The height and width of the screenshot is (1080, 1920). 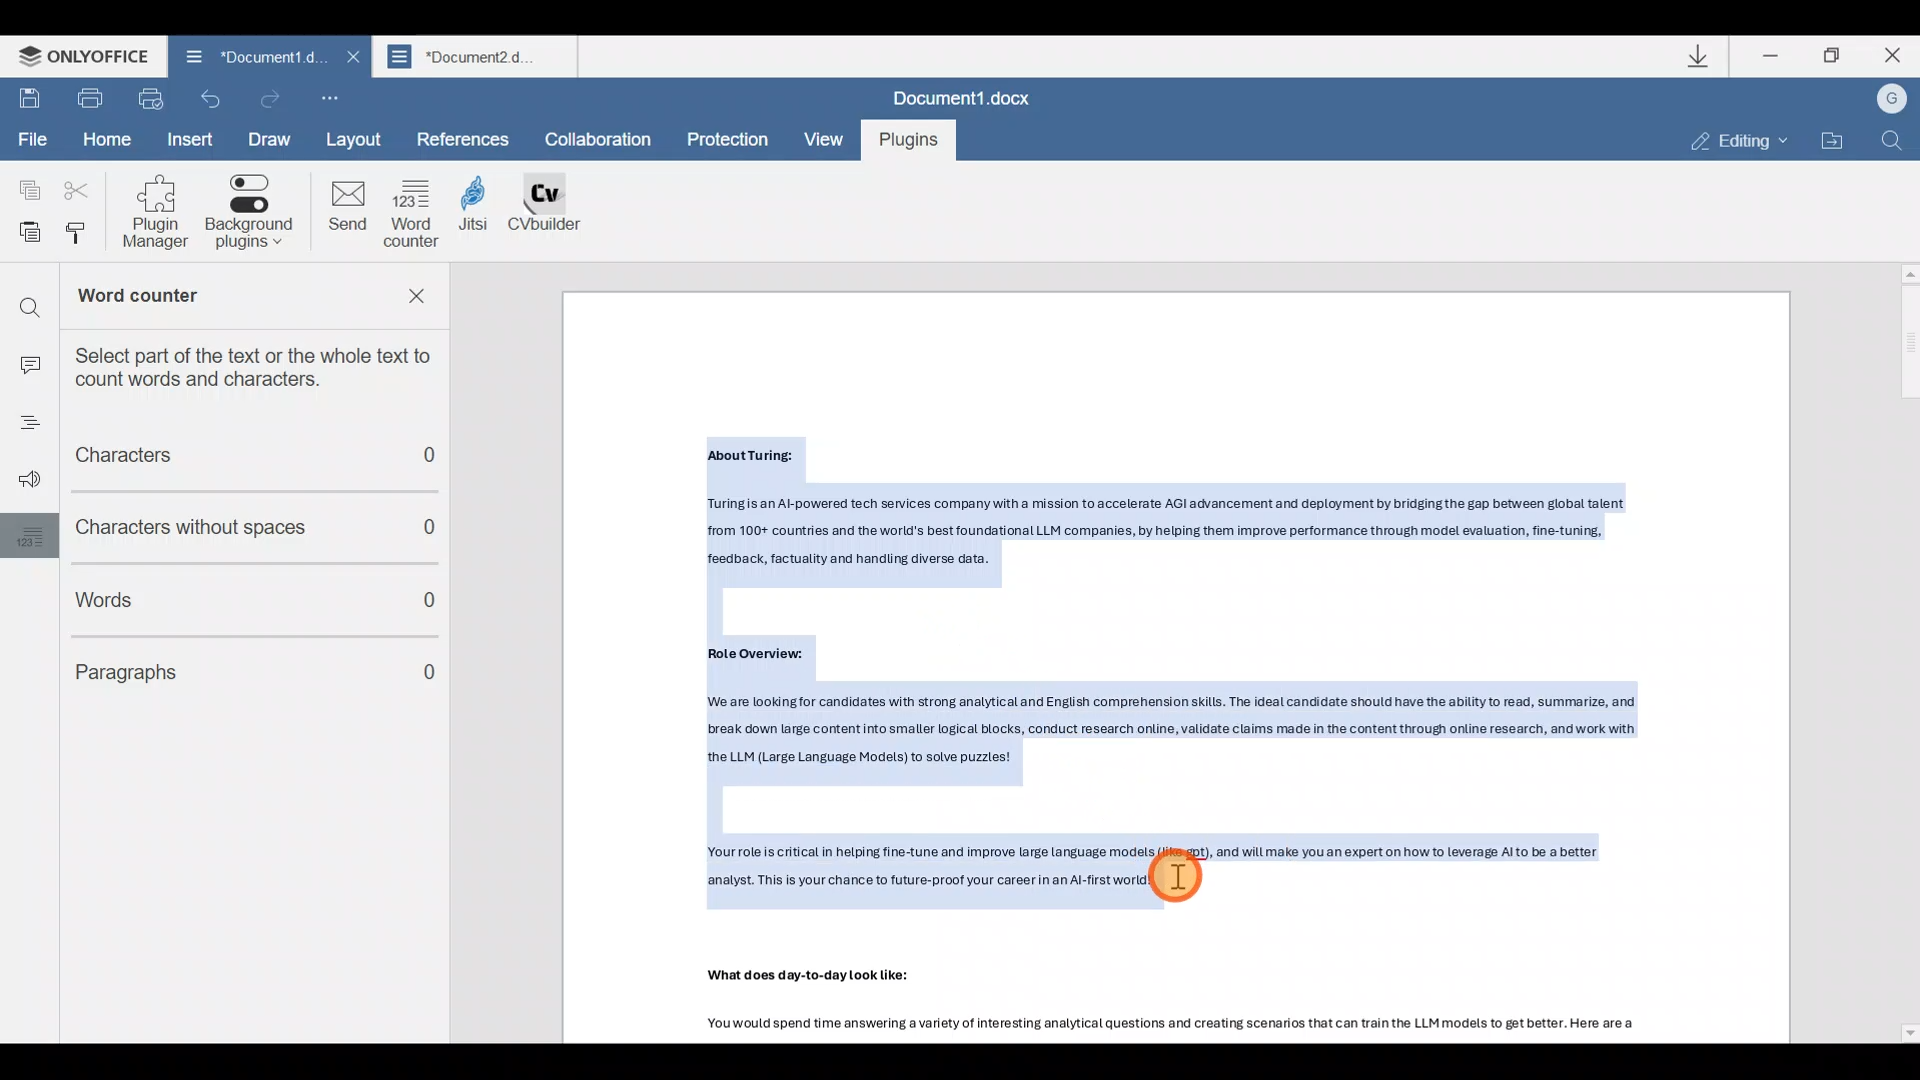 I want to click on Quick print, so click(x=150, y=98).